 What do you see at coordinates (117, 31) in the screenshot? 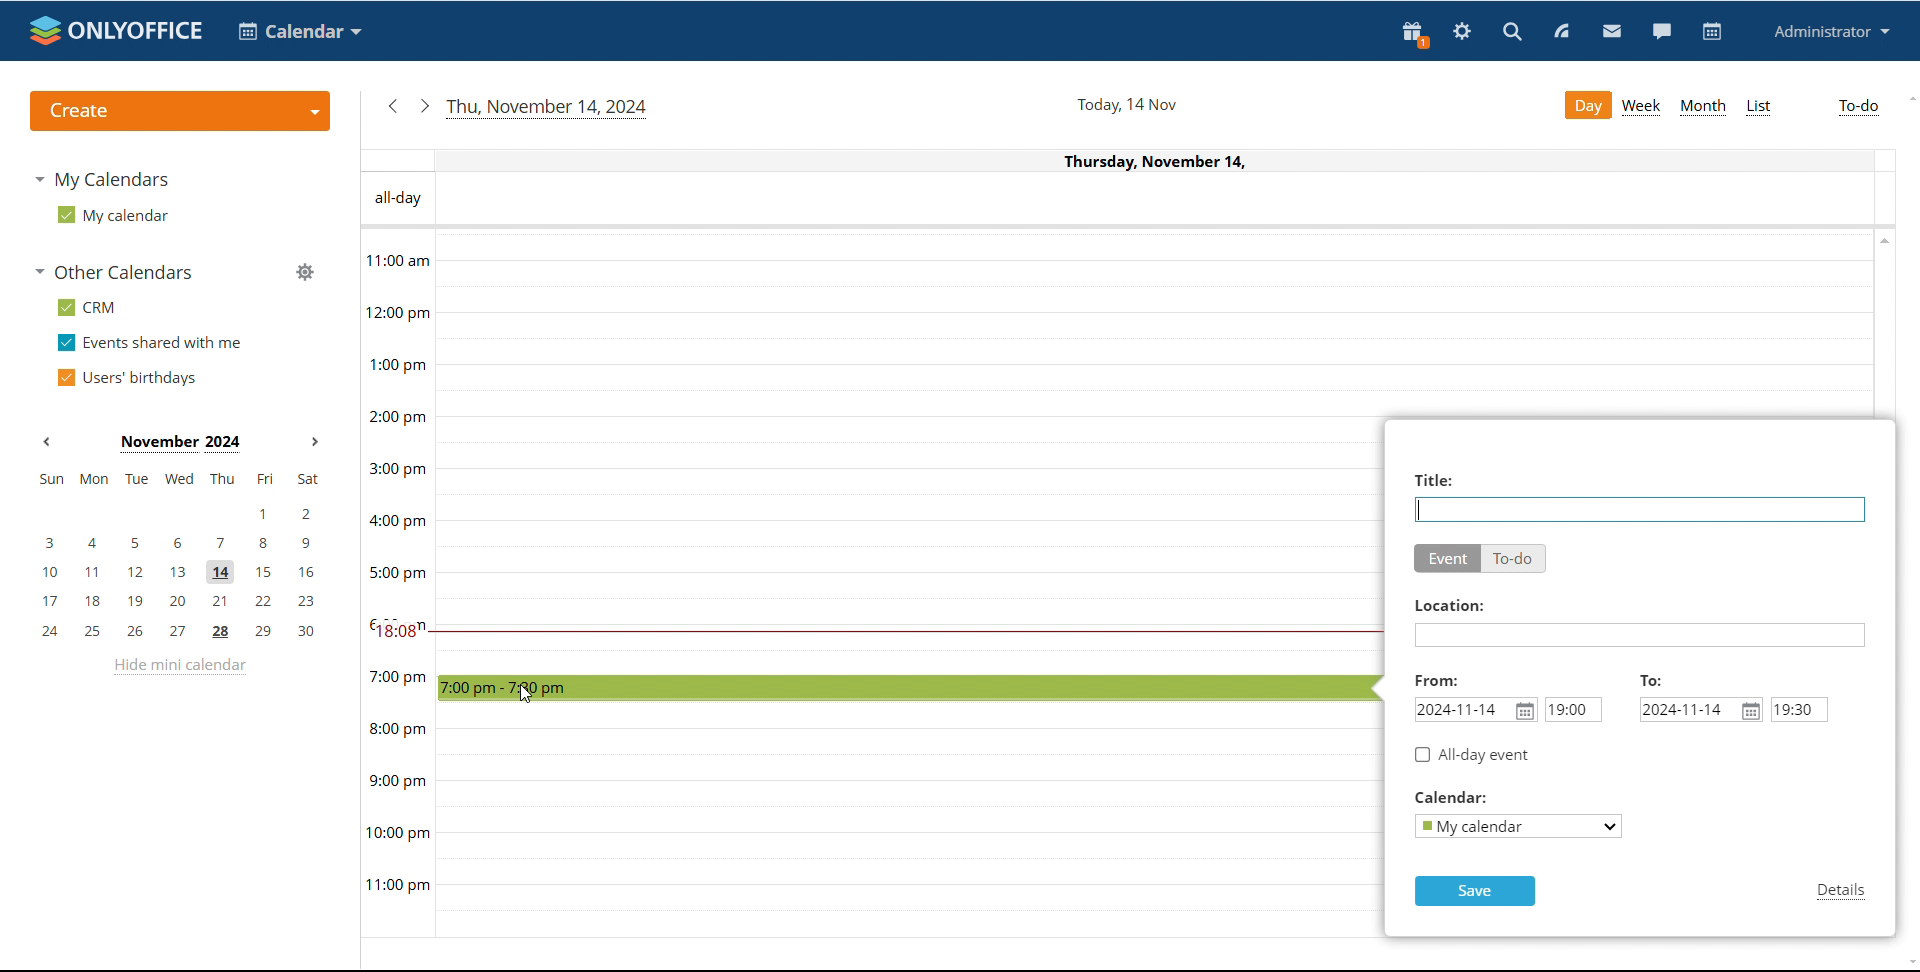
I see `logo` at bounding box center [117, 31].